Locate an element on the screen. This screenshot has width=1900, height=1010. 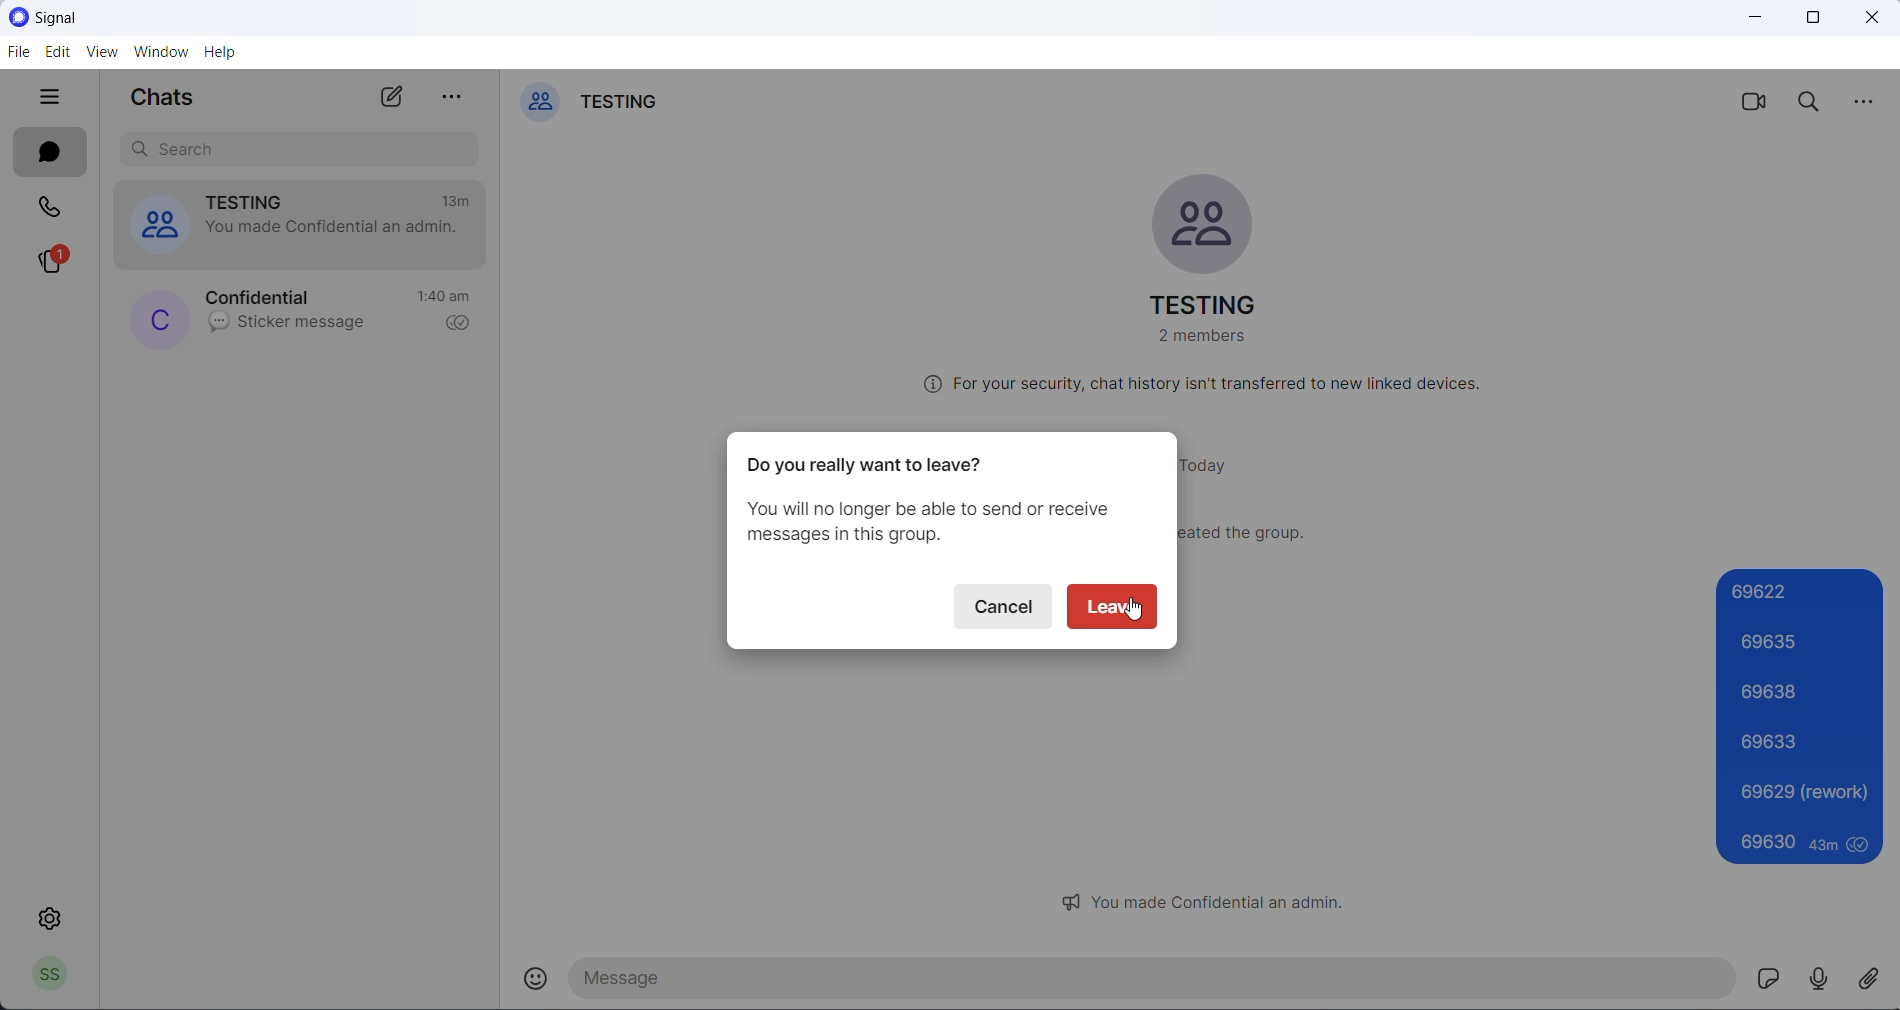
help is located at coordinates (224, 53).